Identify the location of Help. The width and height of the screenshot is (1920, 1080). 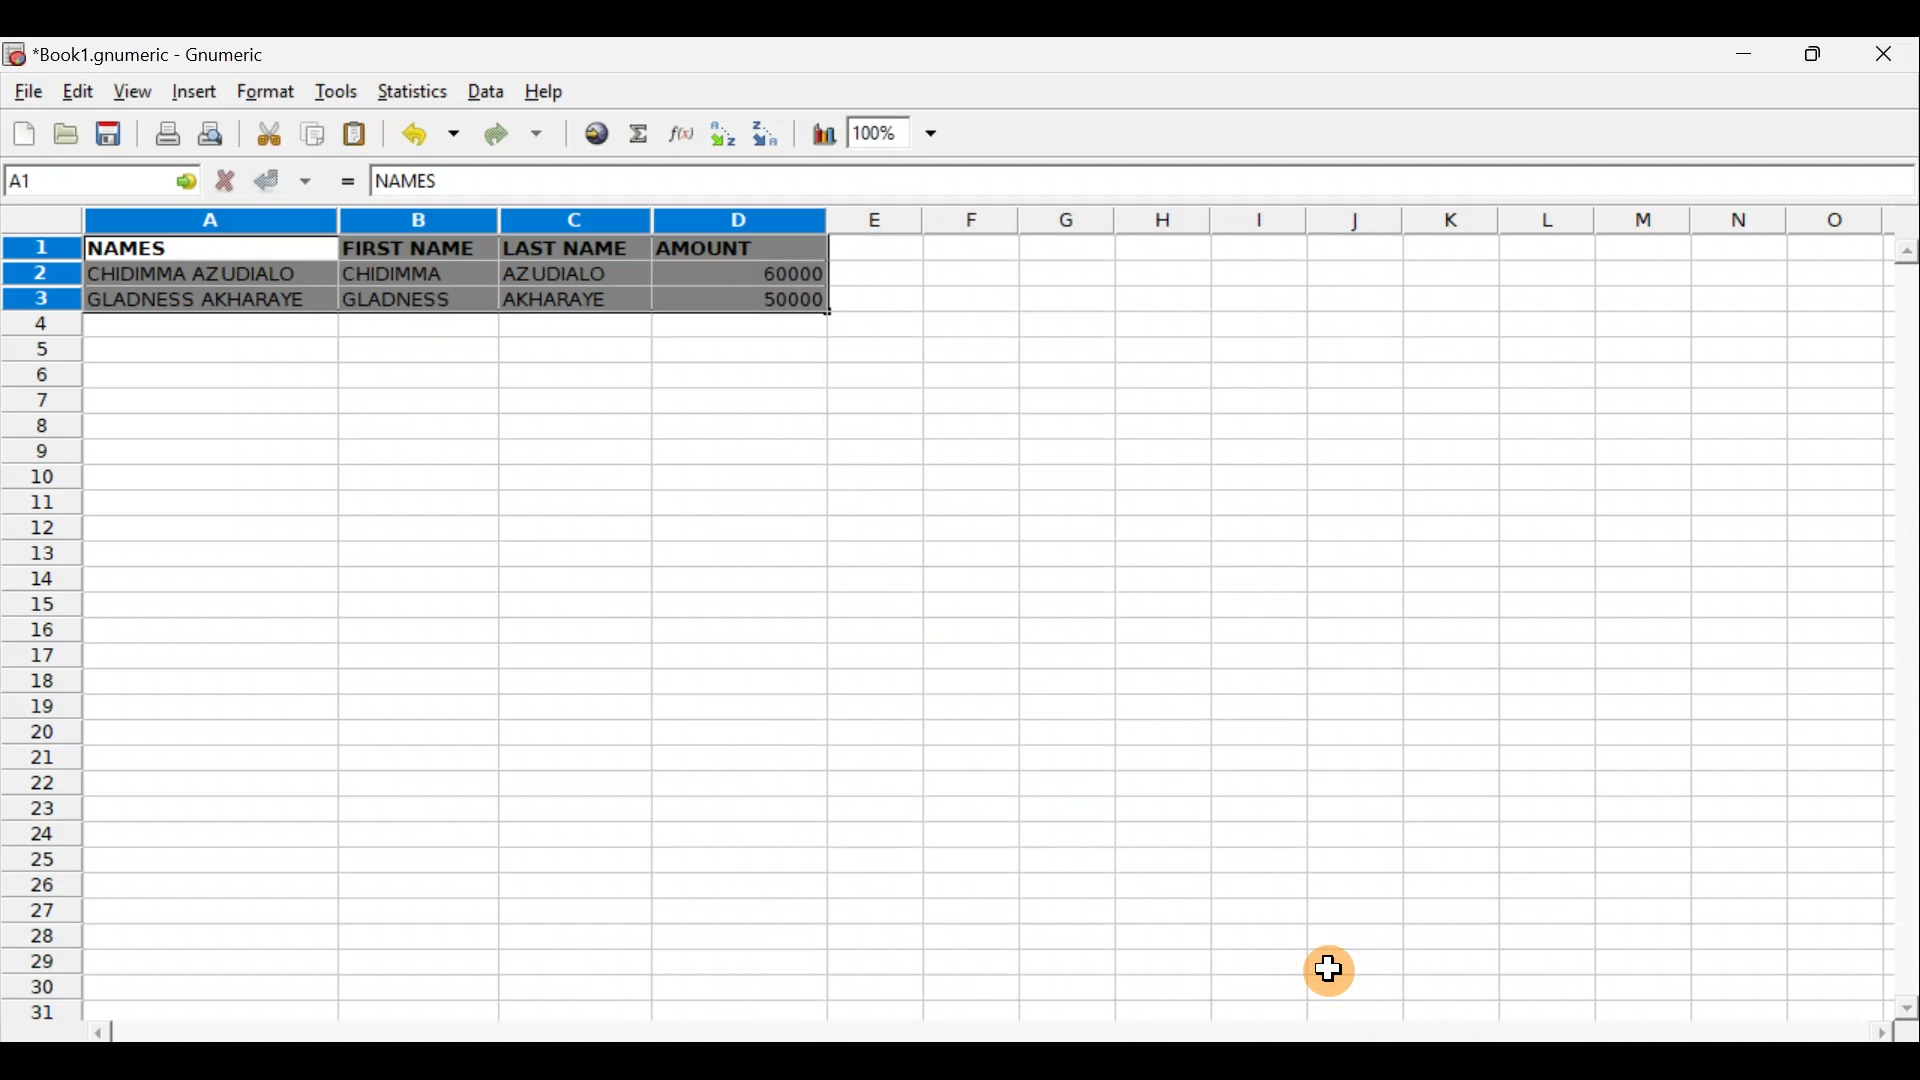
(558, 87).